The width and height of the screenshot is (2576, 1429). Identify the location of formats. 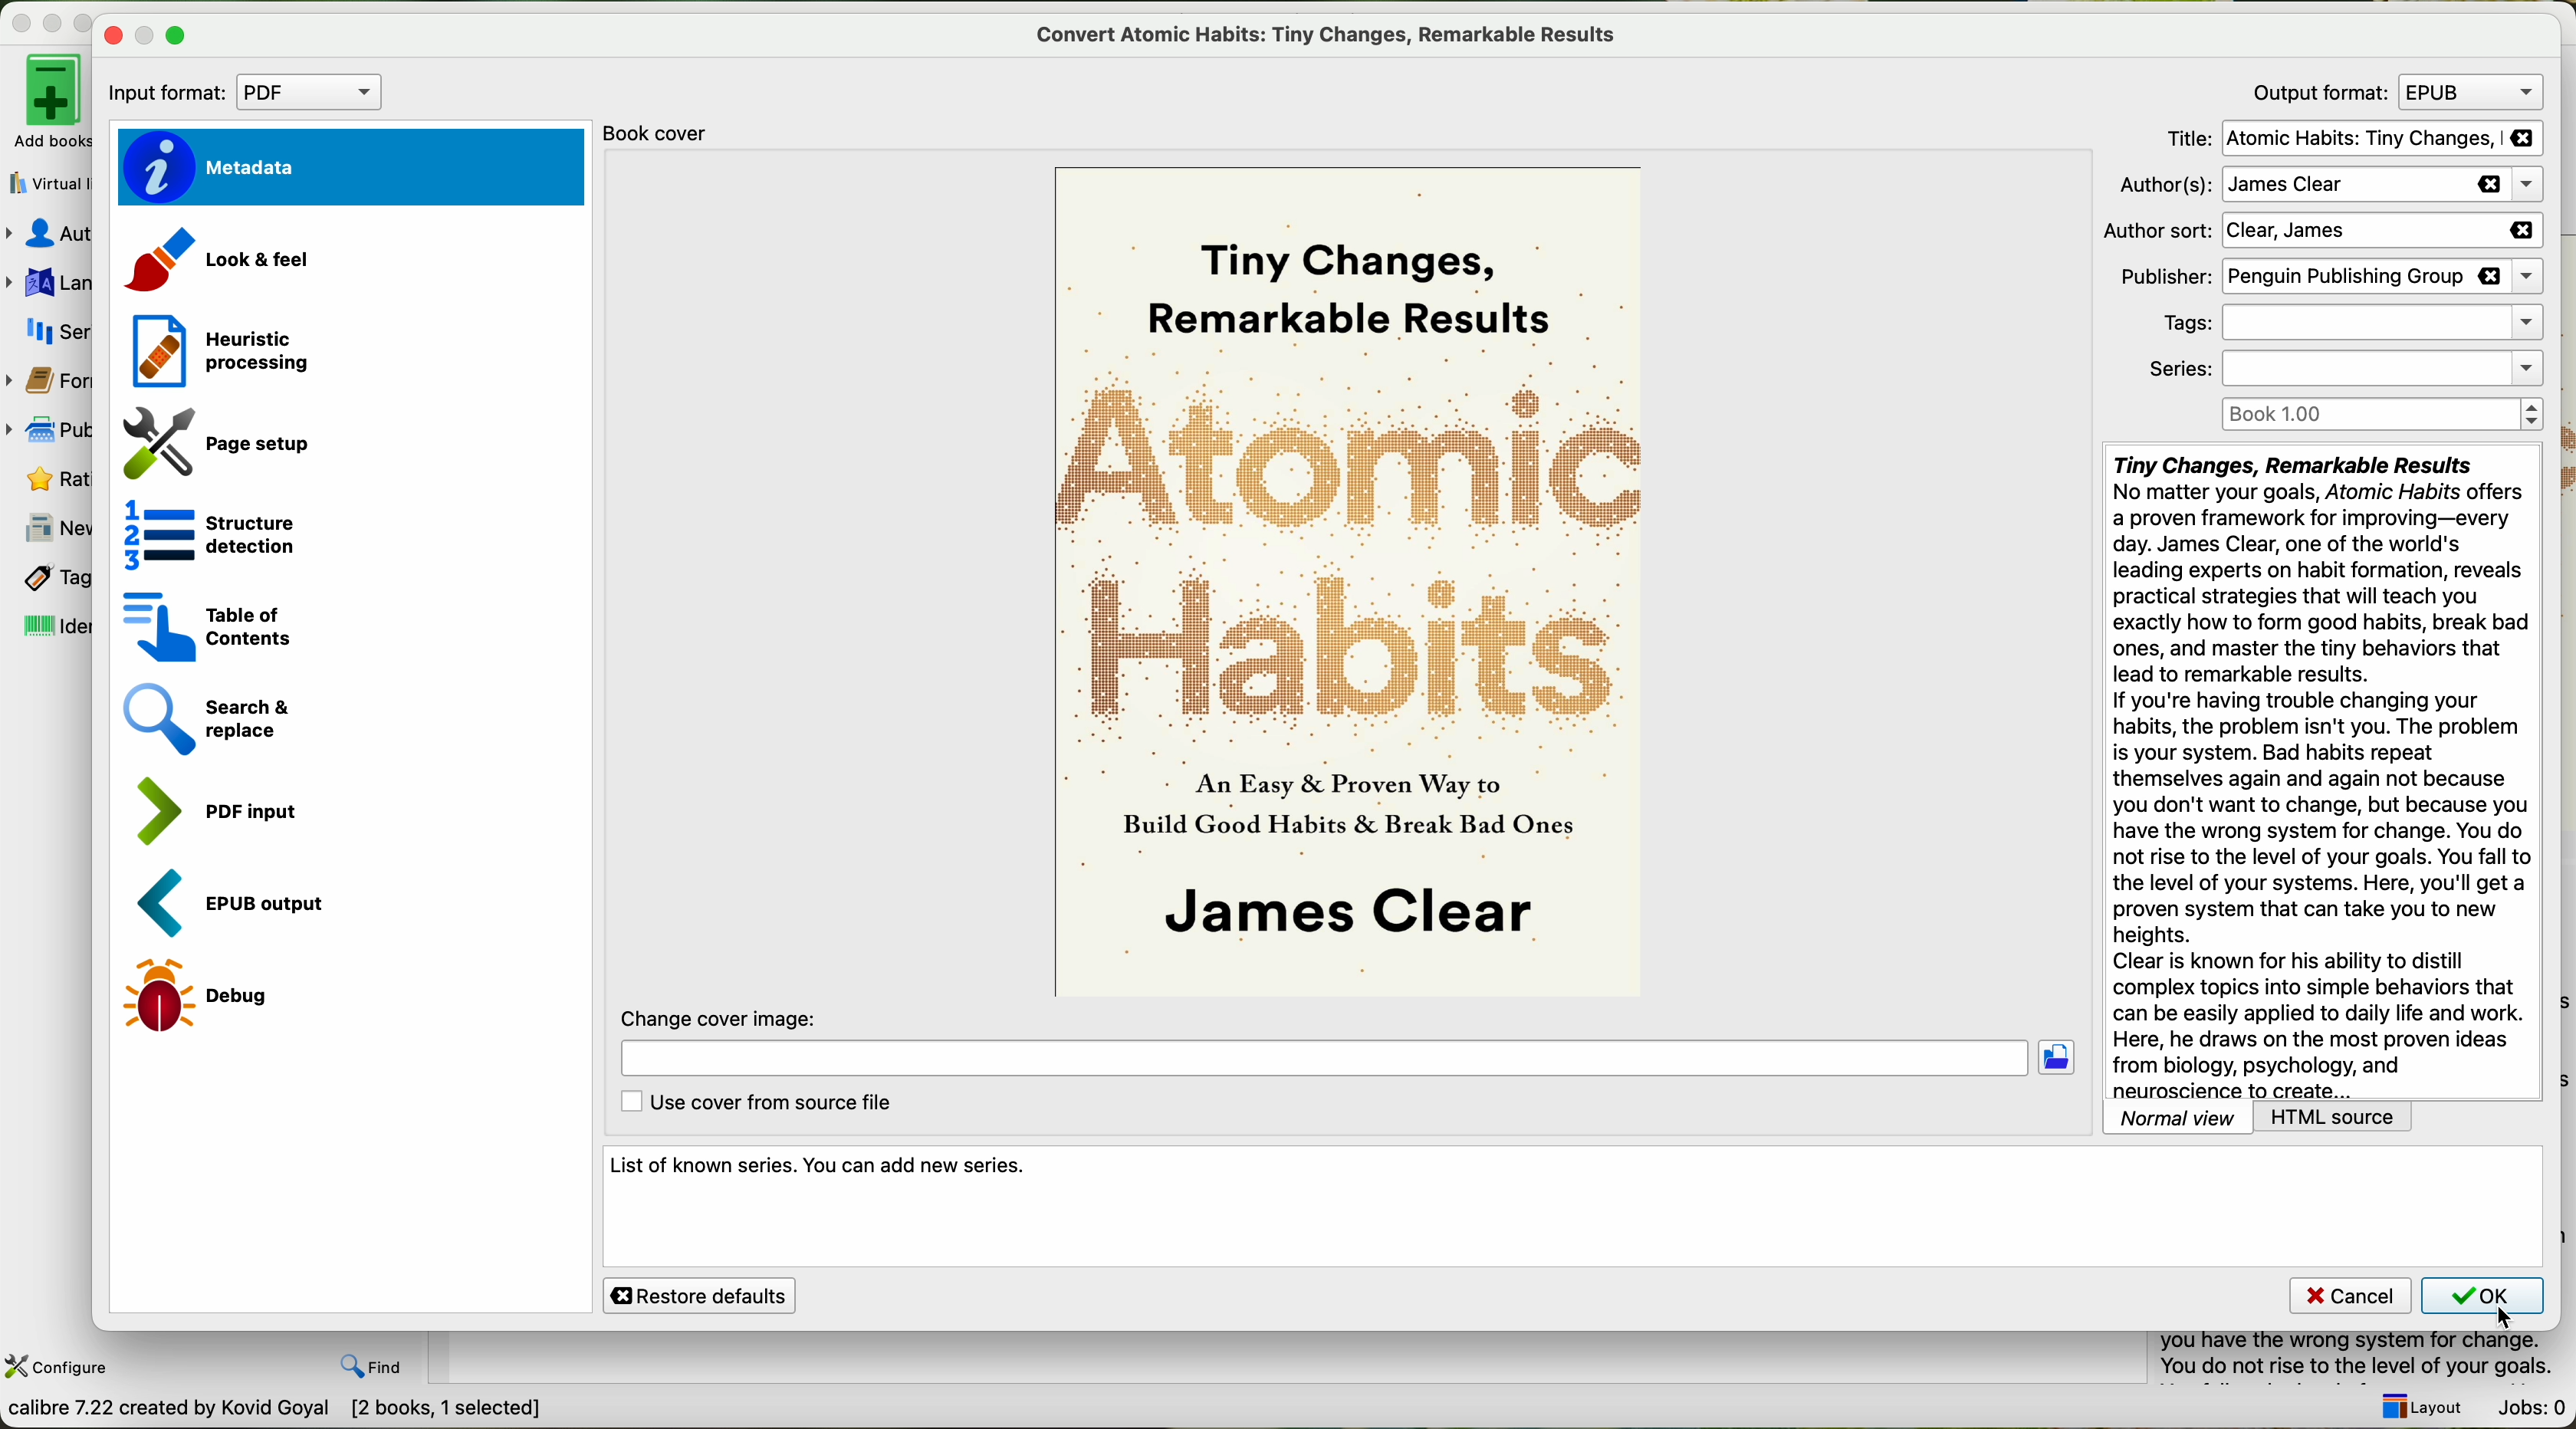
(50, 380).